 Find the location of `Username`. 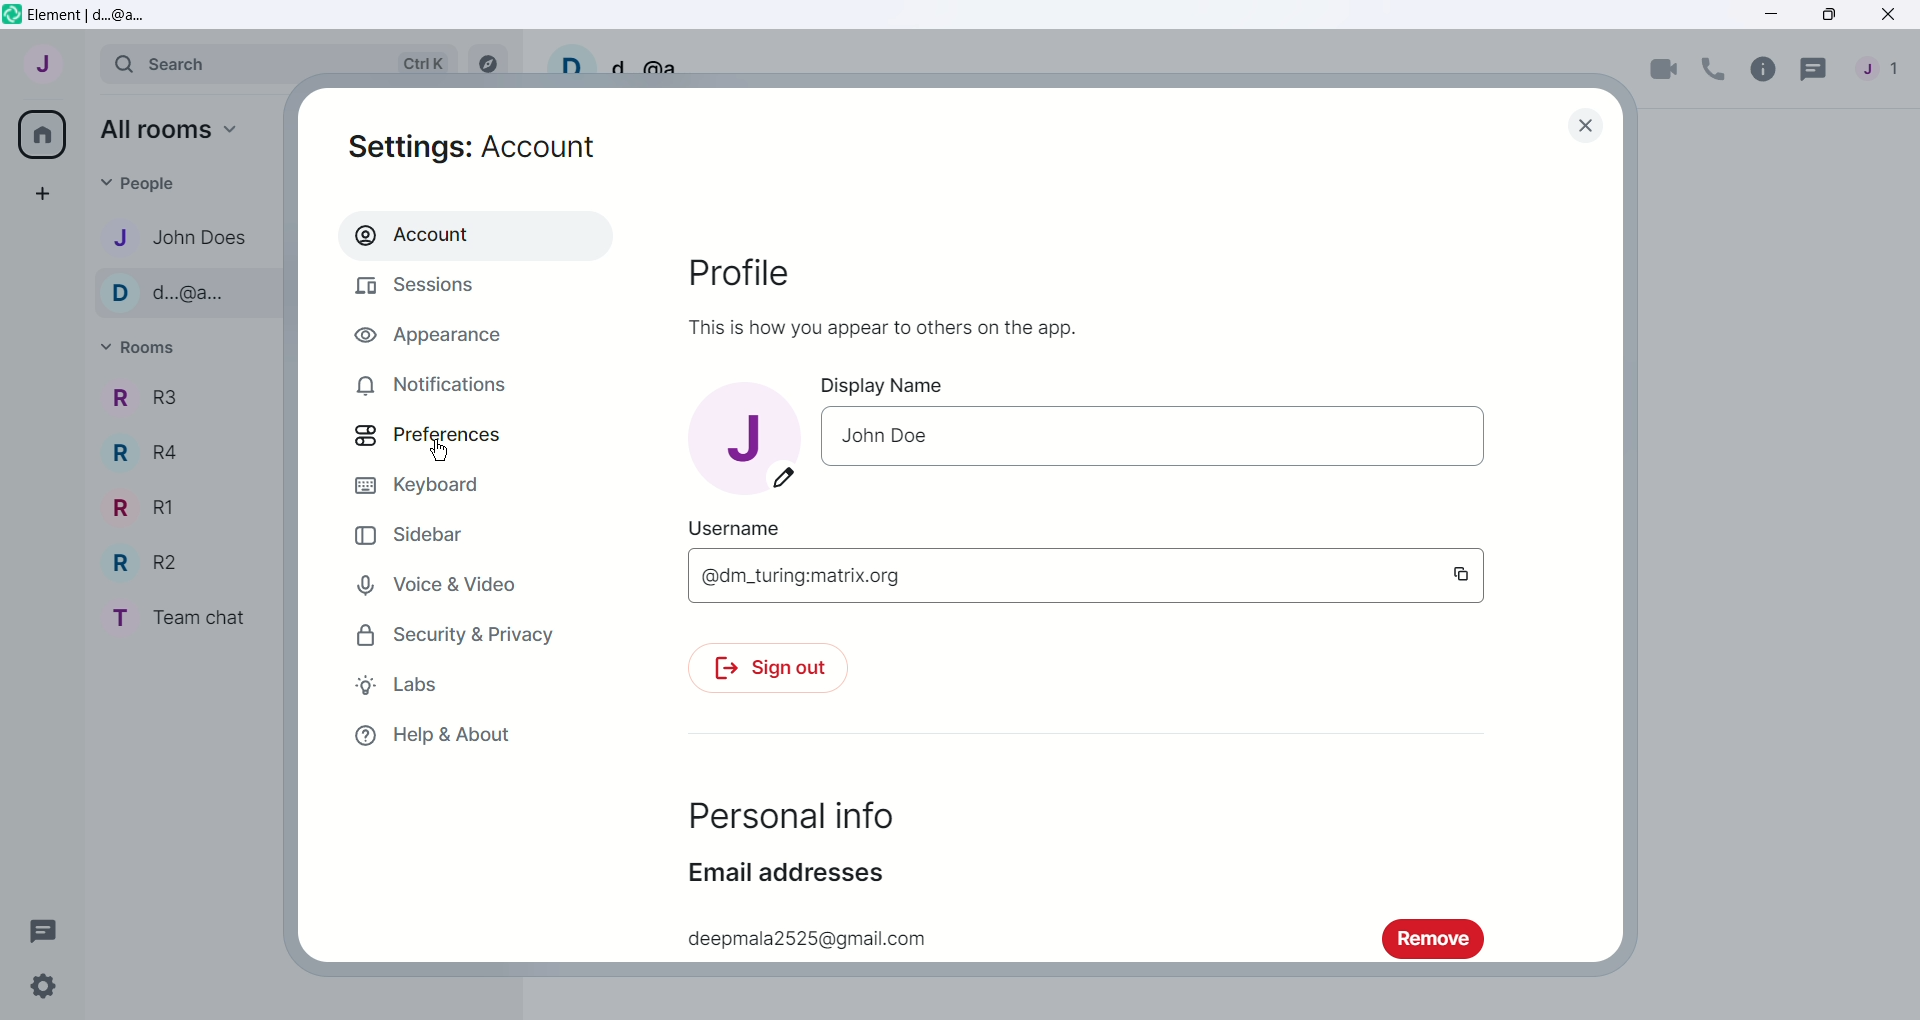

Username is located at coordinates (733, 528).